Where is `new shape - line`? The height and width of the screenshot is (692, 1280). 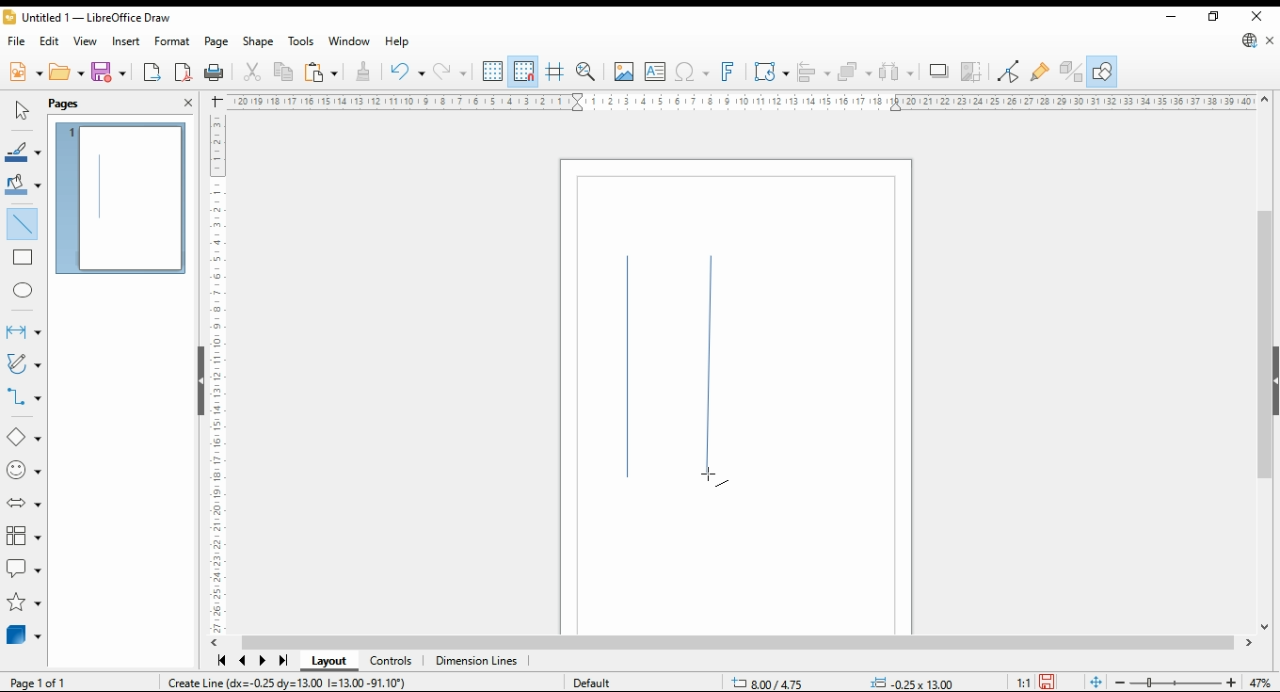
new shape - line is located at coordinates (632, 373).